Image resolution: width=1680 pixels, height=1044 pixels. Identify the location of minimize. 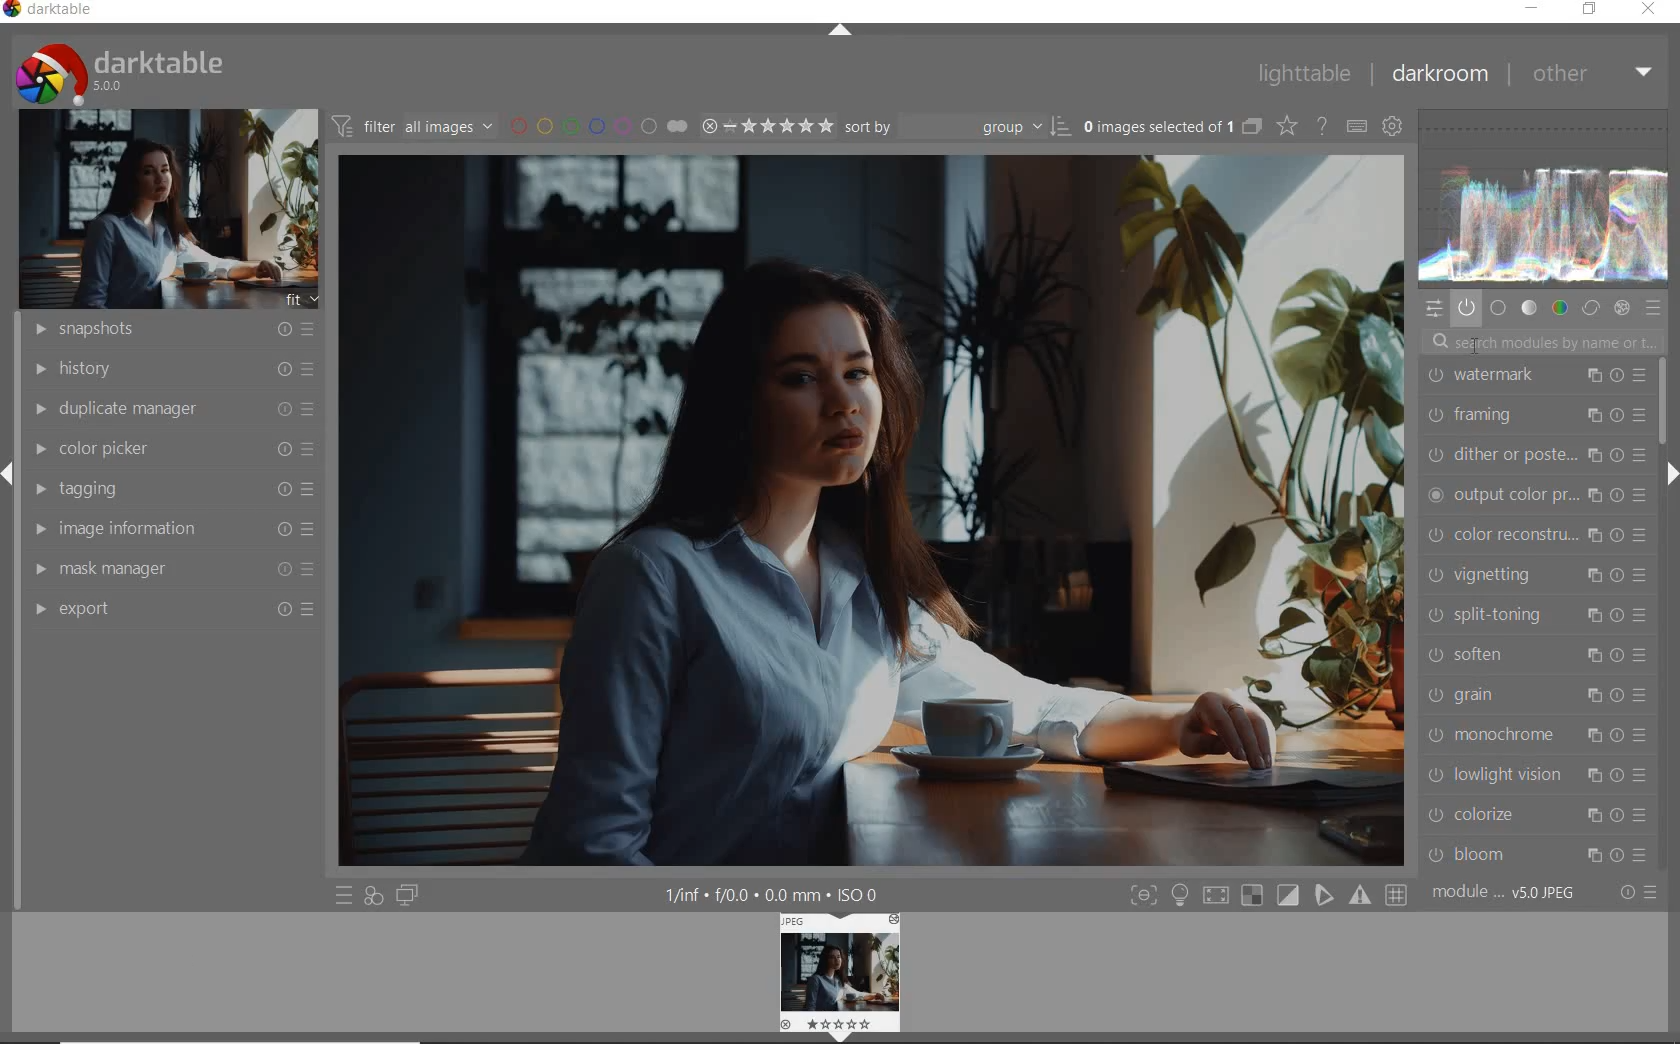
(1532, 9).